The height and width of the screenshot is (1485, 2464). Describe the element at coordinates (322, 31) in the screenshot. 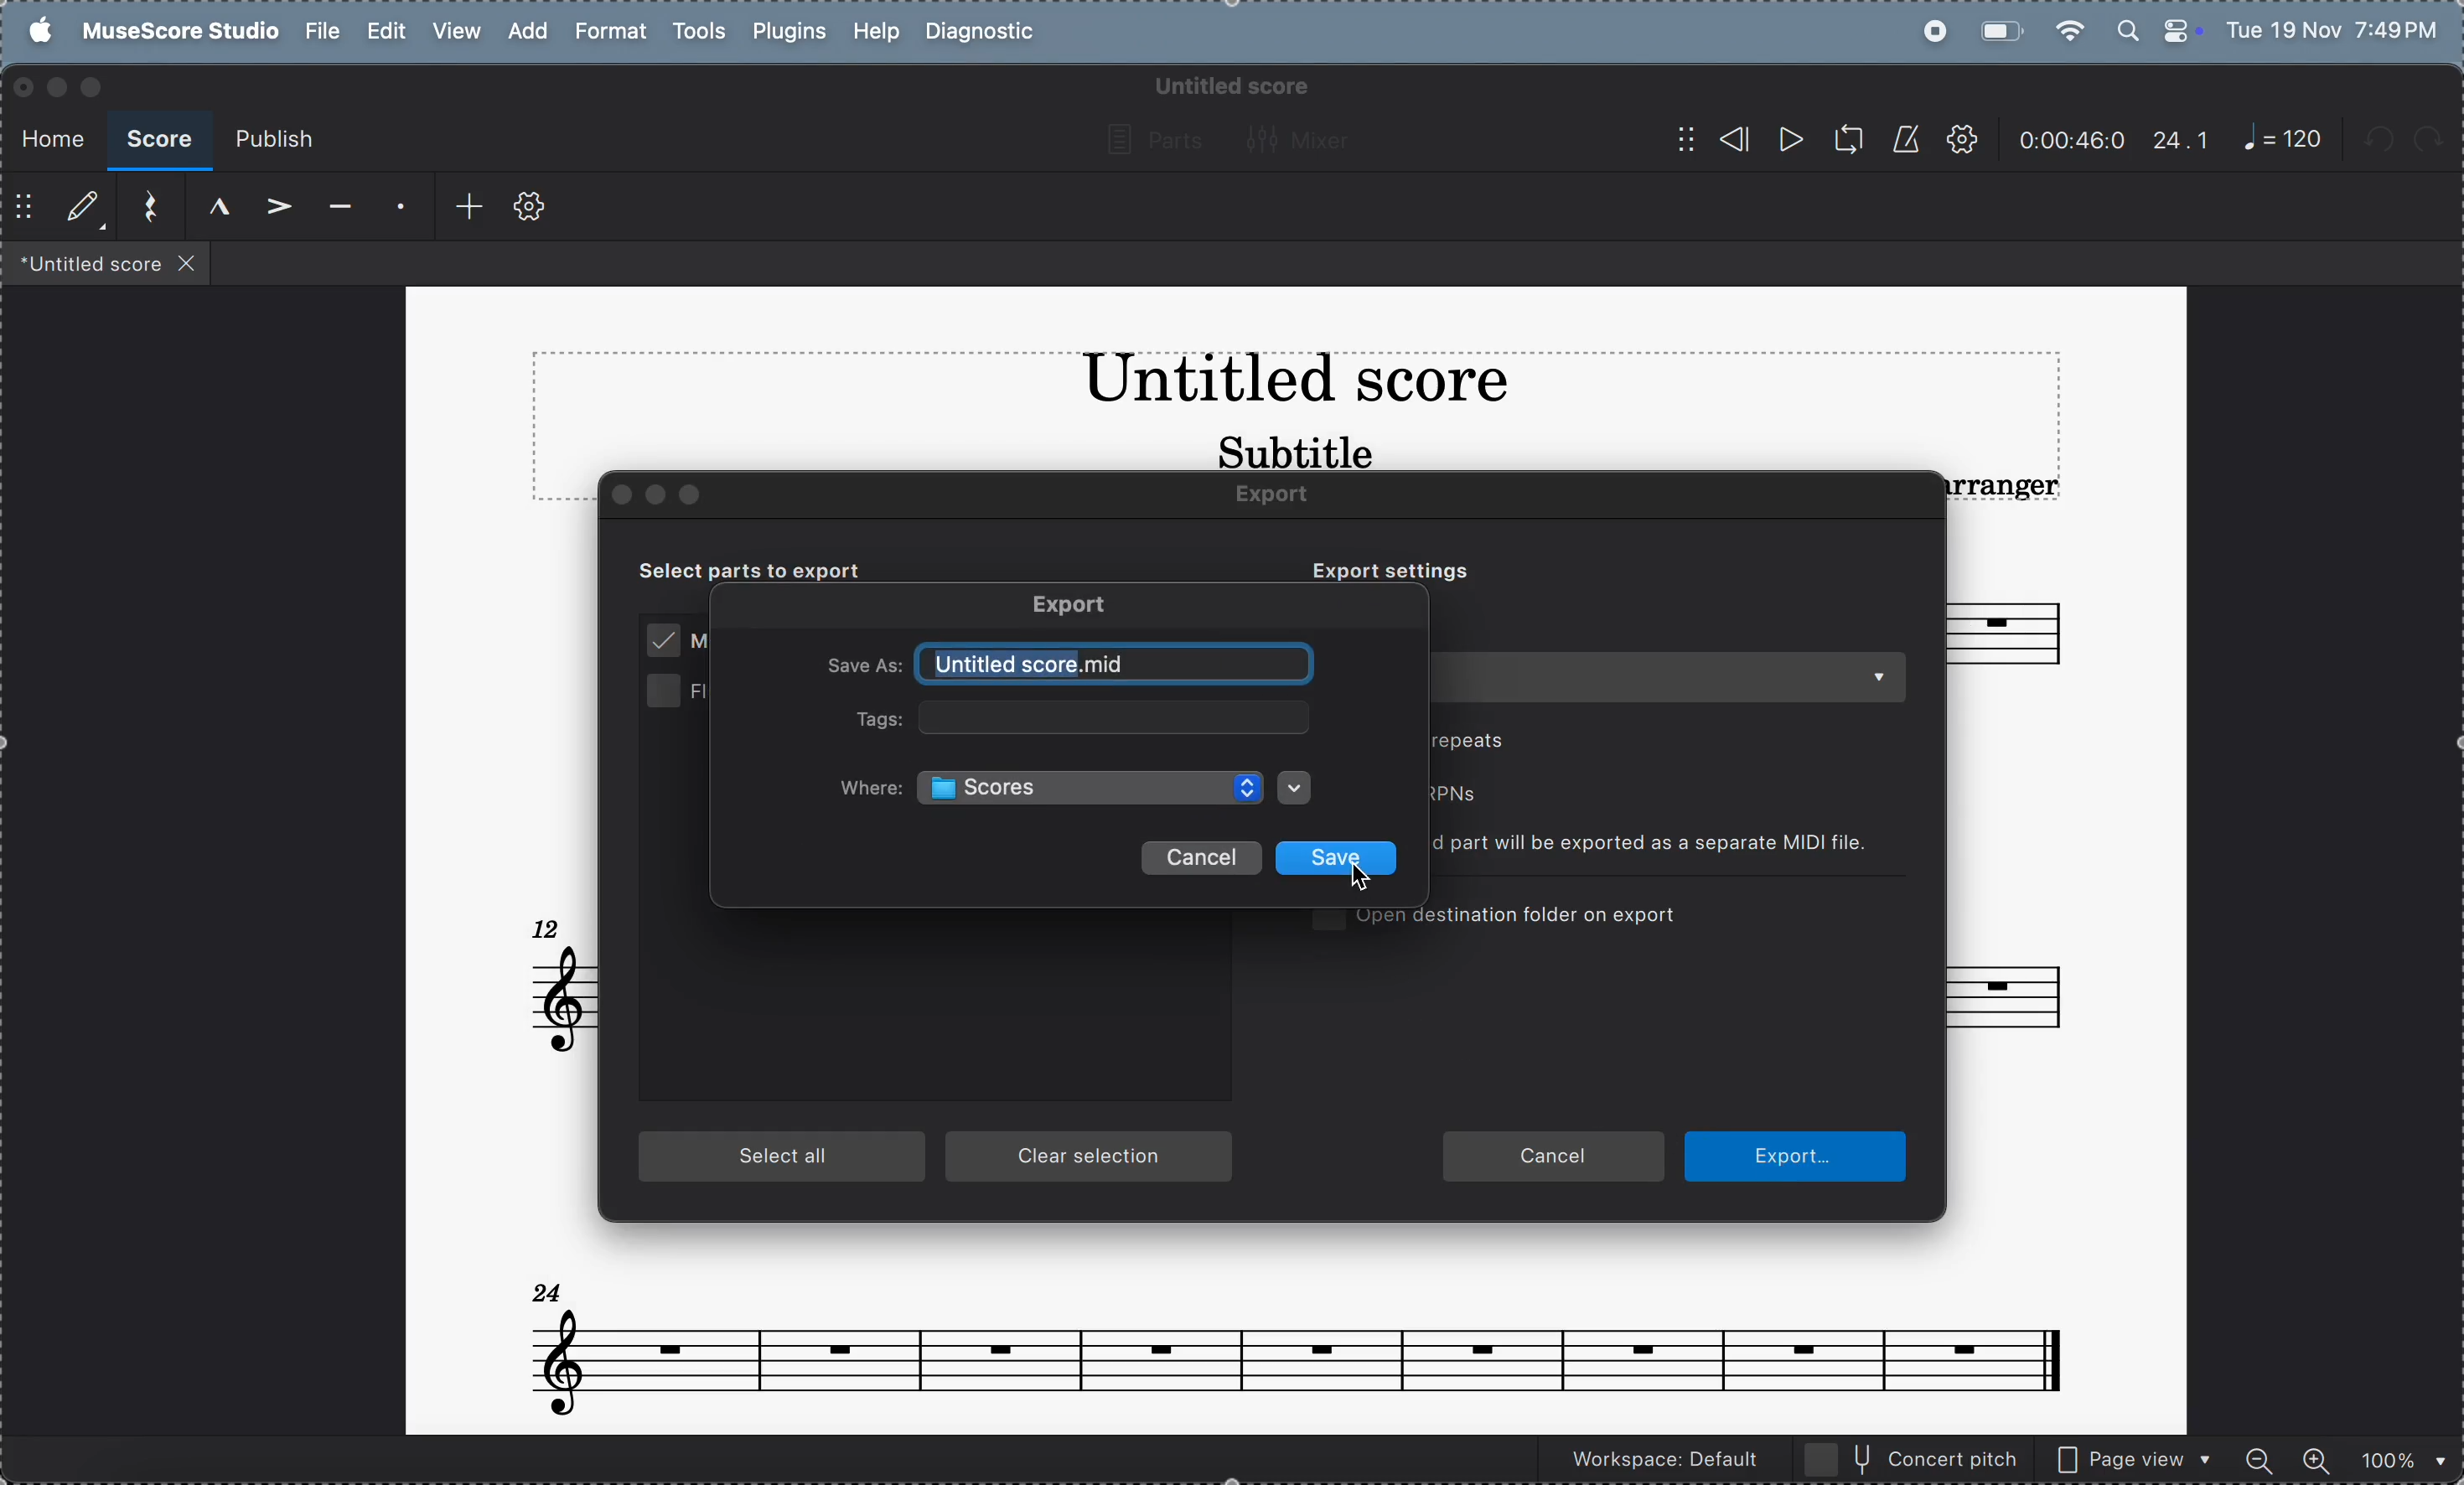

I see `file` at that location.